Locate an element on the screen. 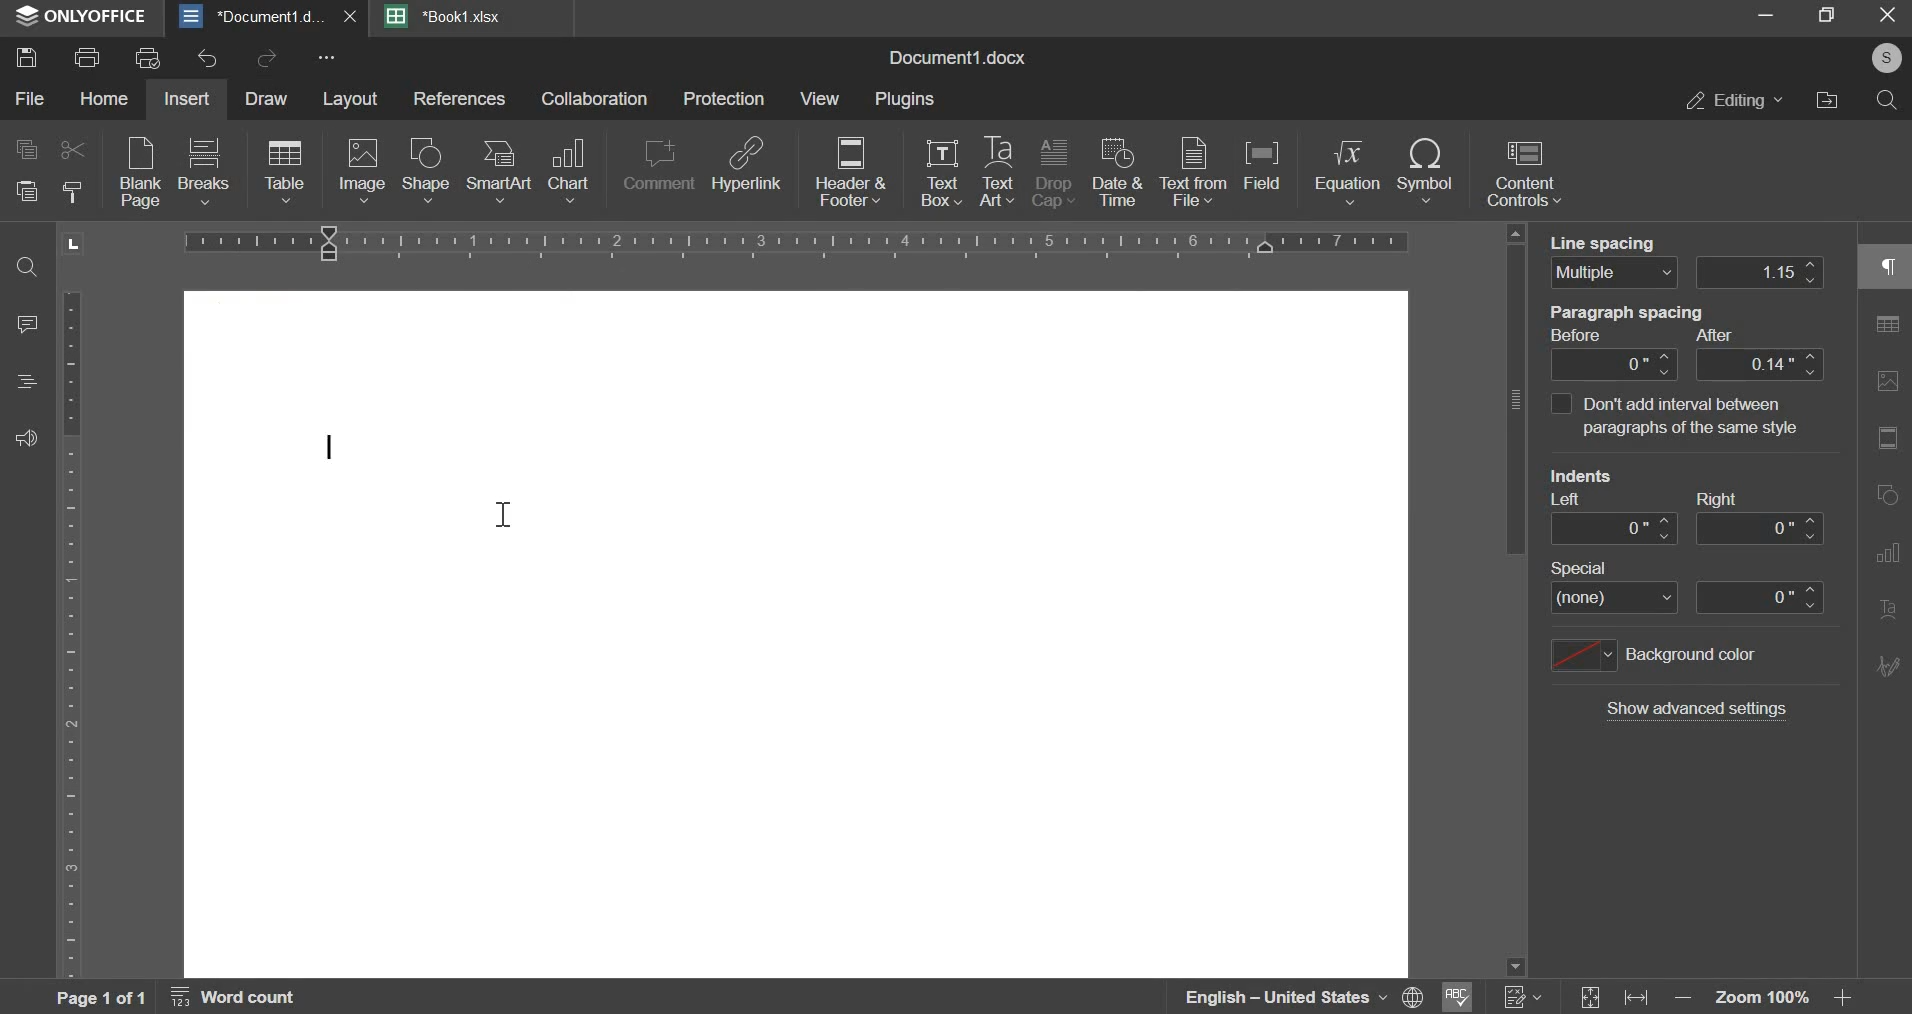  exit is located at coordinates (1888, 17).